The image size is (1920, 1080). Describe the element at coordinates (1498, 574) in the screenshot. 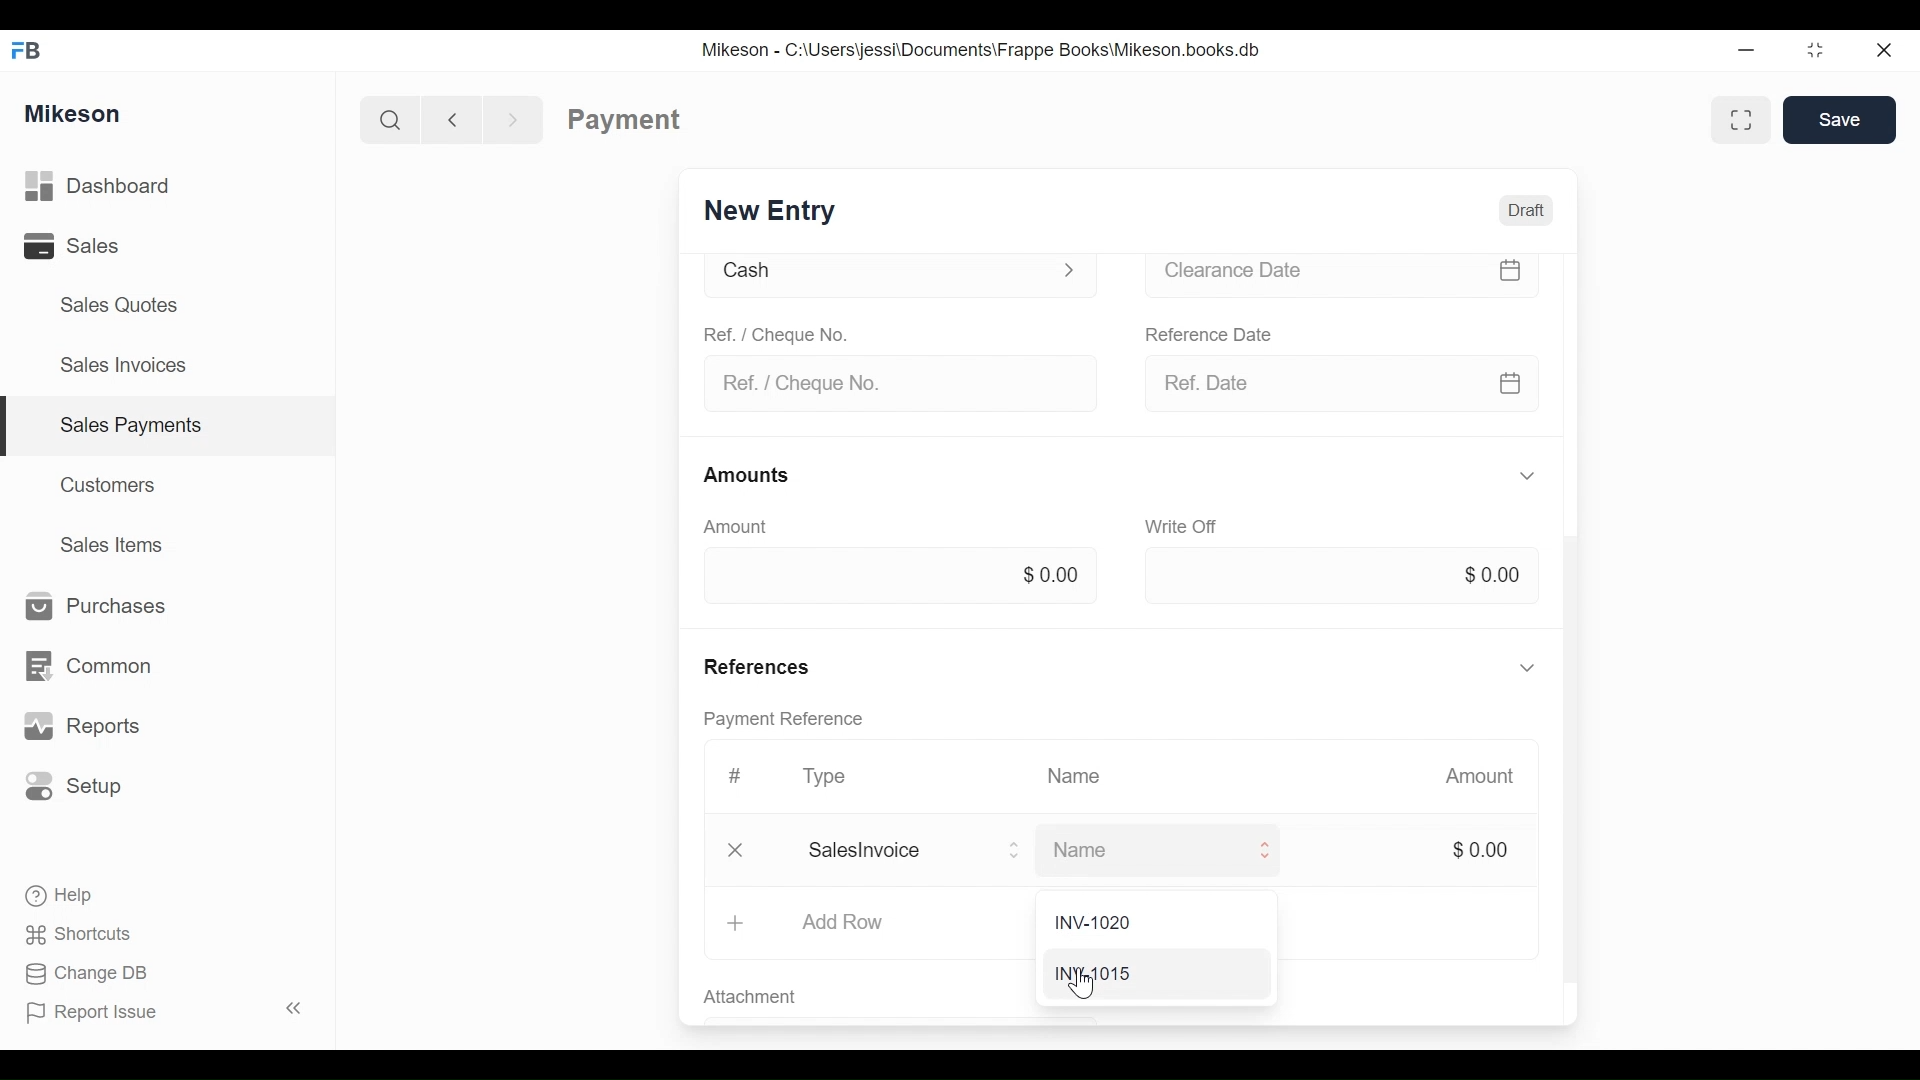

I see `$0.00` at that location.